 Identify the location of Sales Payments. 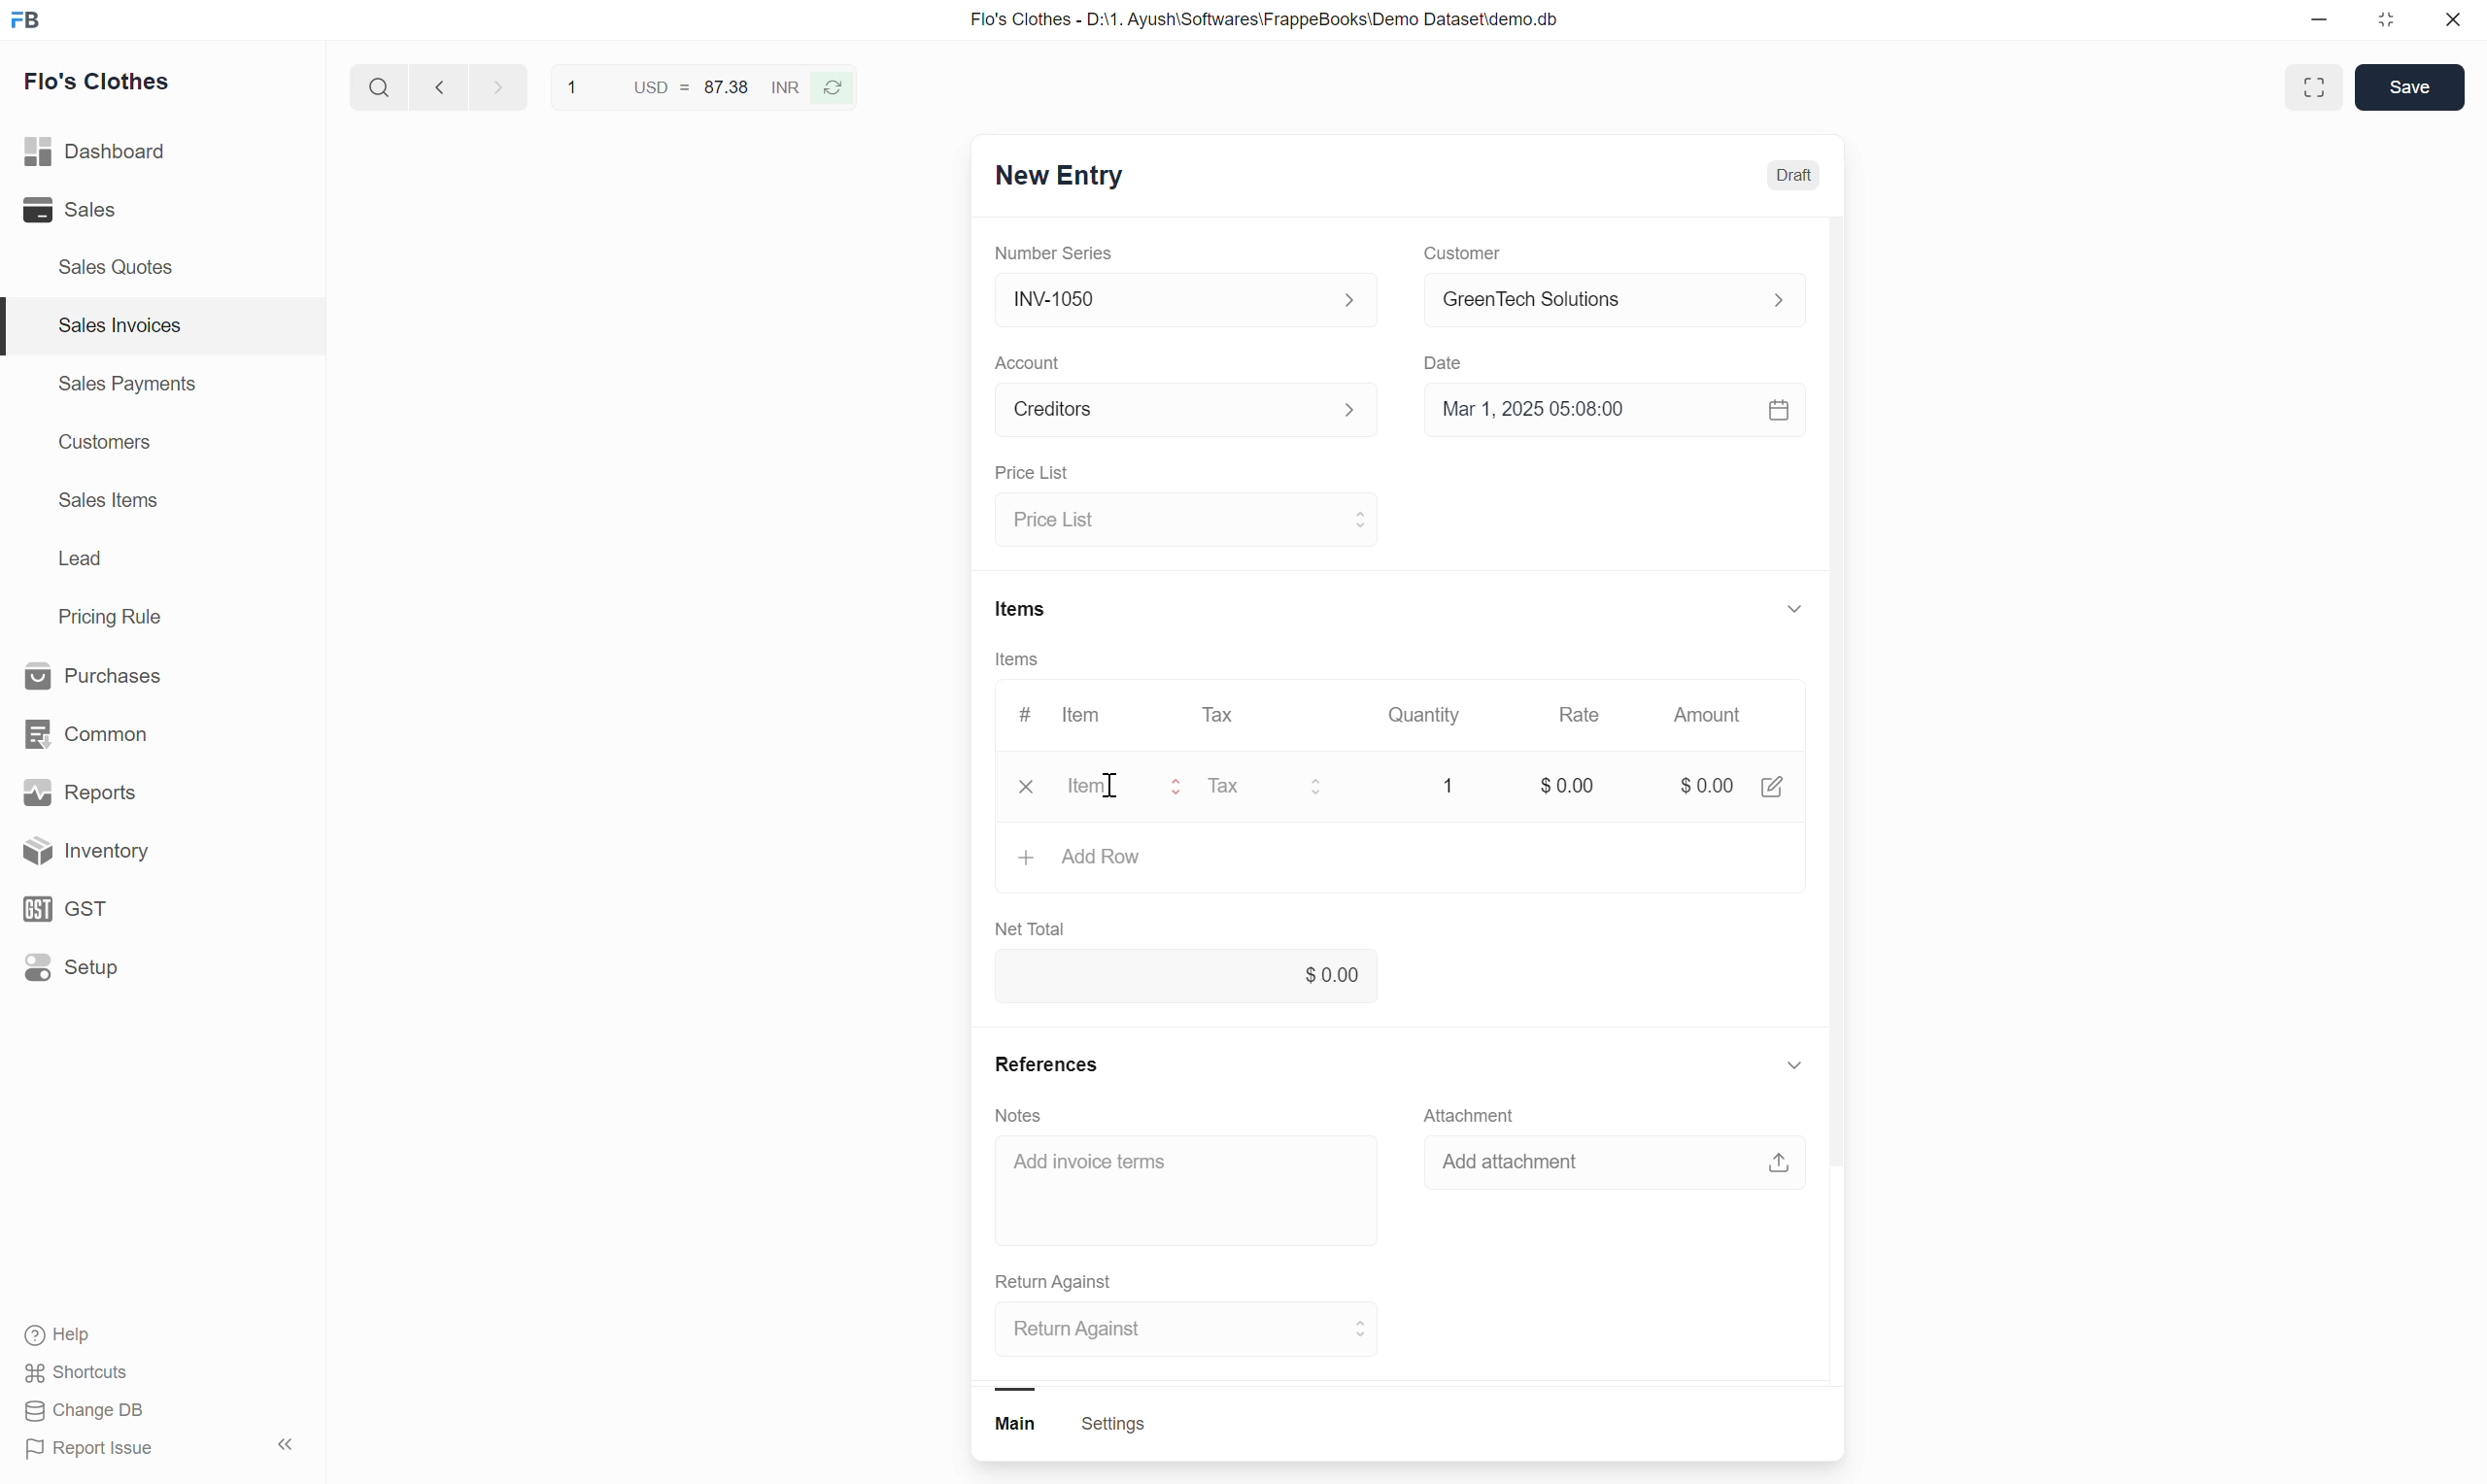
(125, 387).